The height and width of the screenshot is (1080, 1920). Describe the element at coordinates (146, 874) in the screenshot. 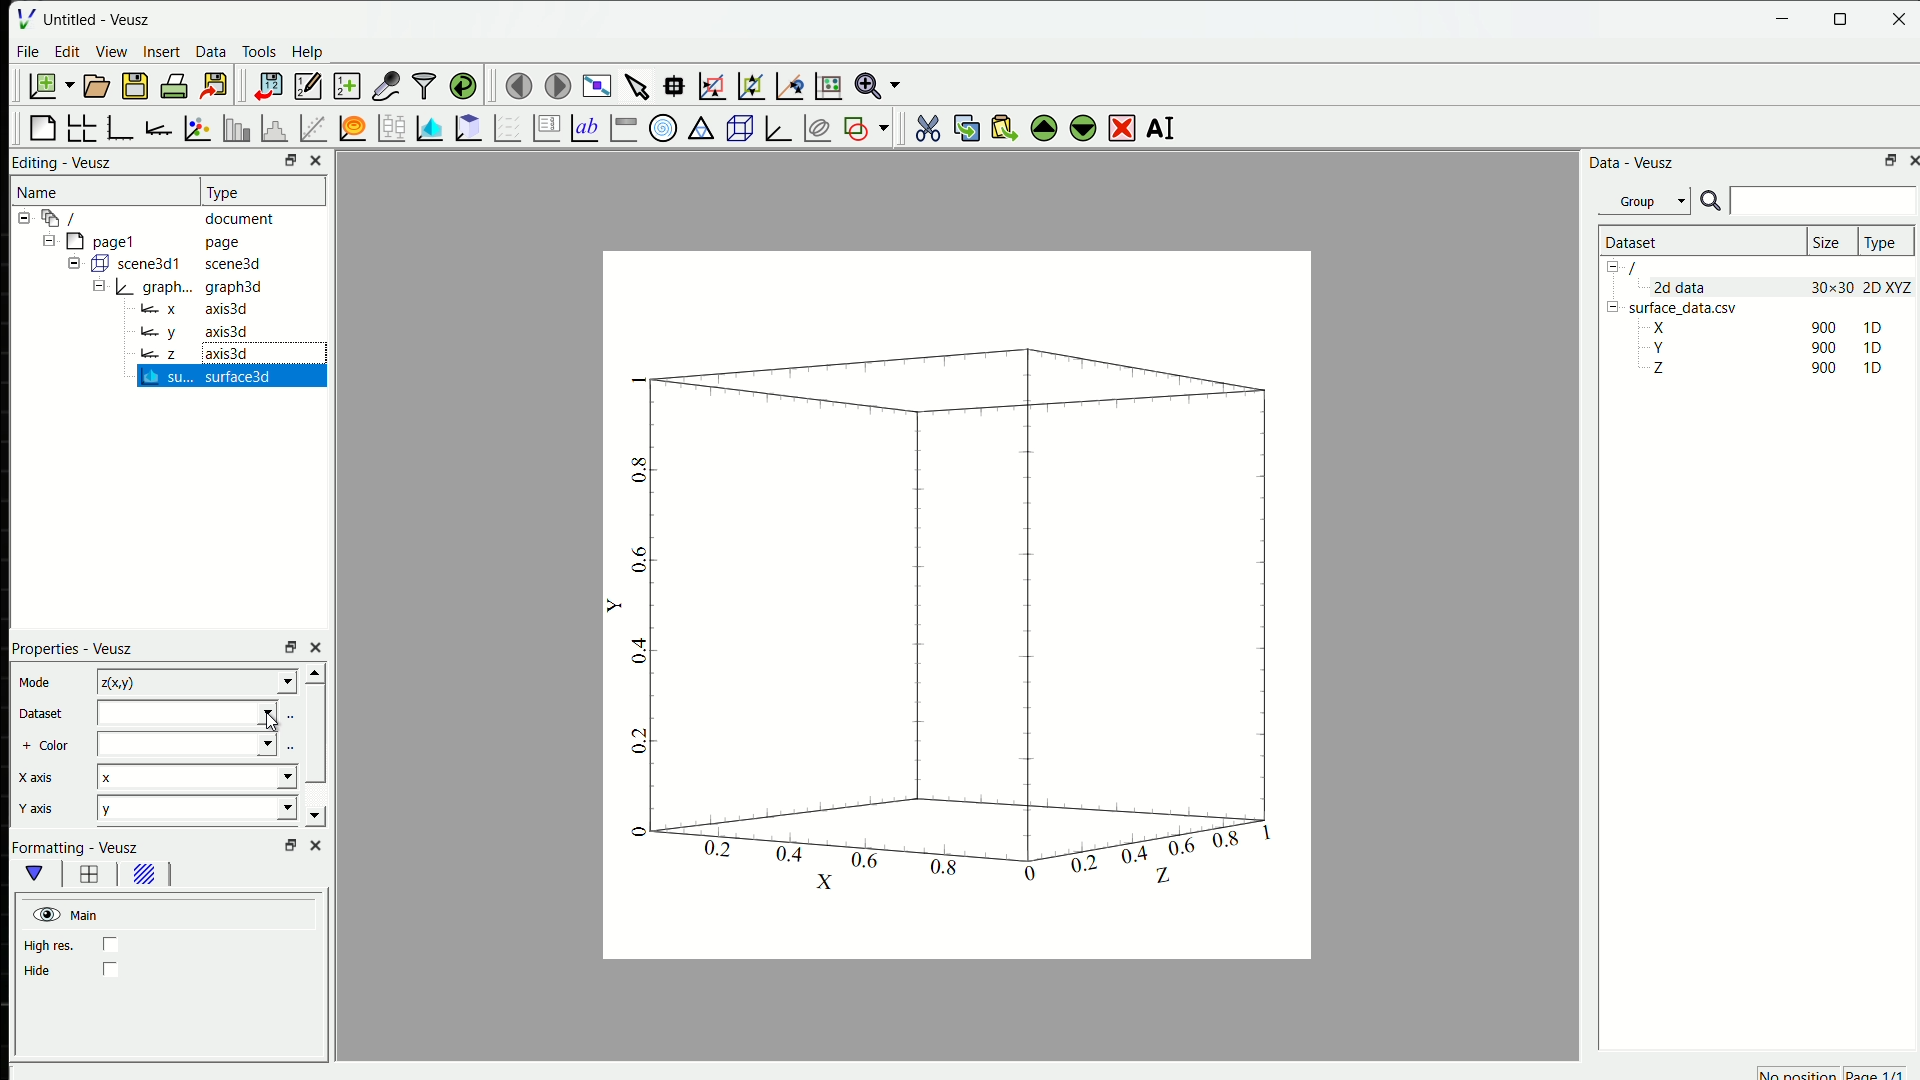

I see `background` at that location.